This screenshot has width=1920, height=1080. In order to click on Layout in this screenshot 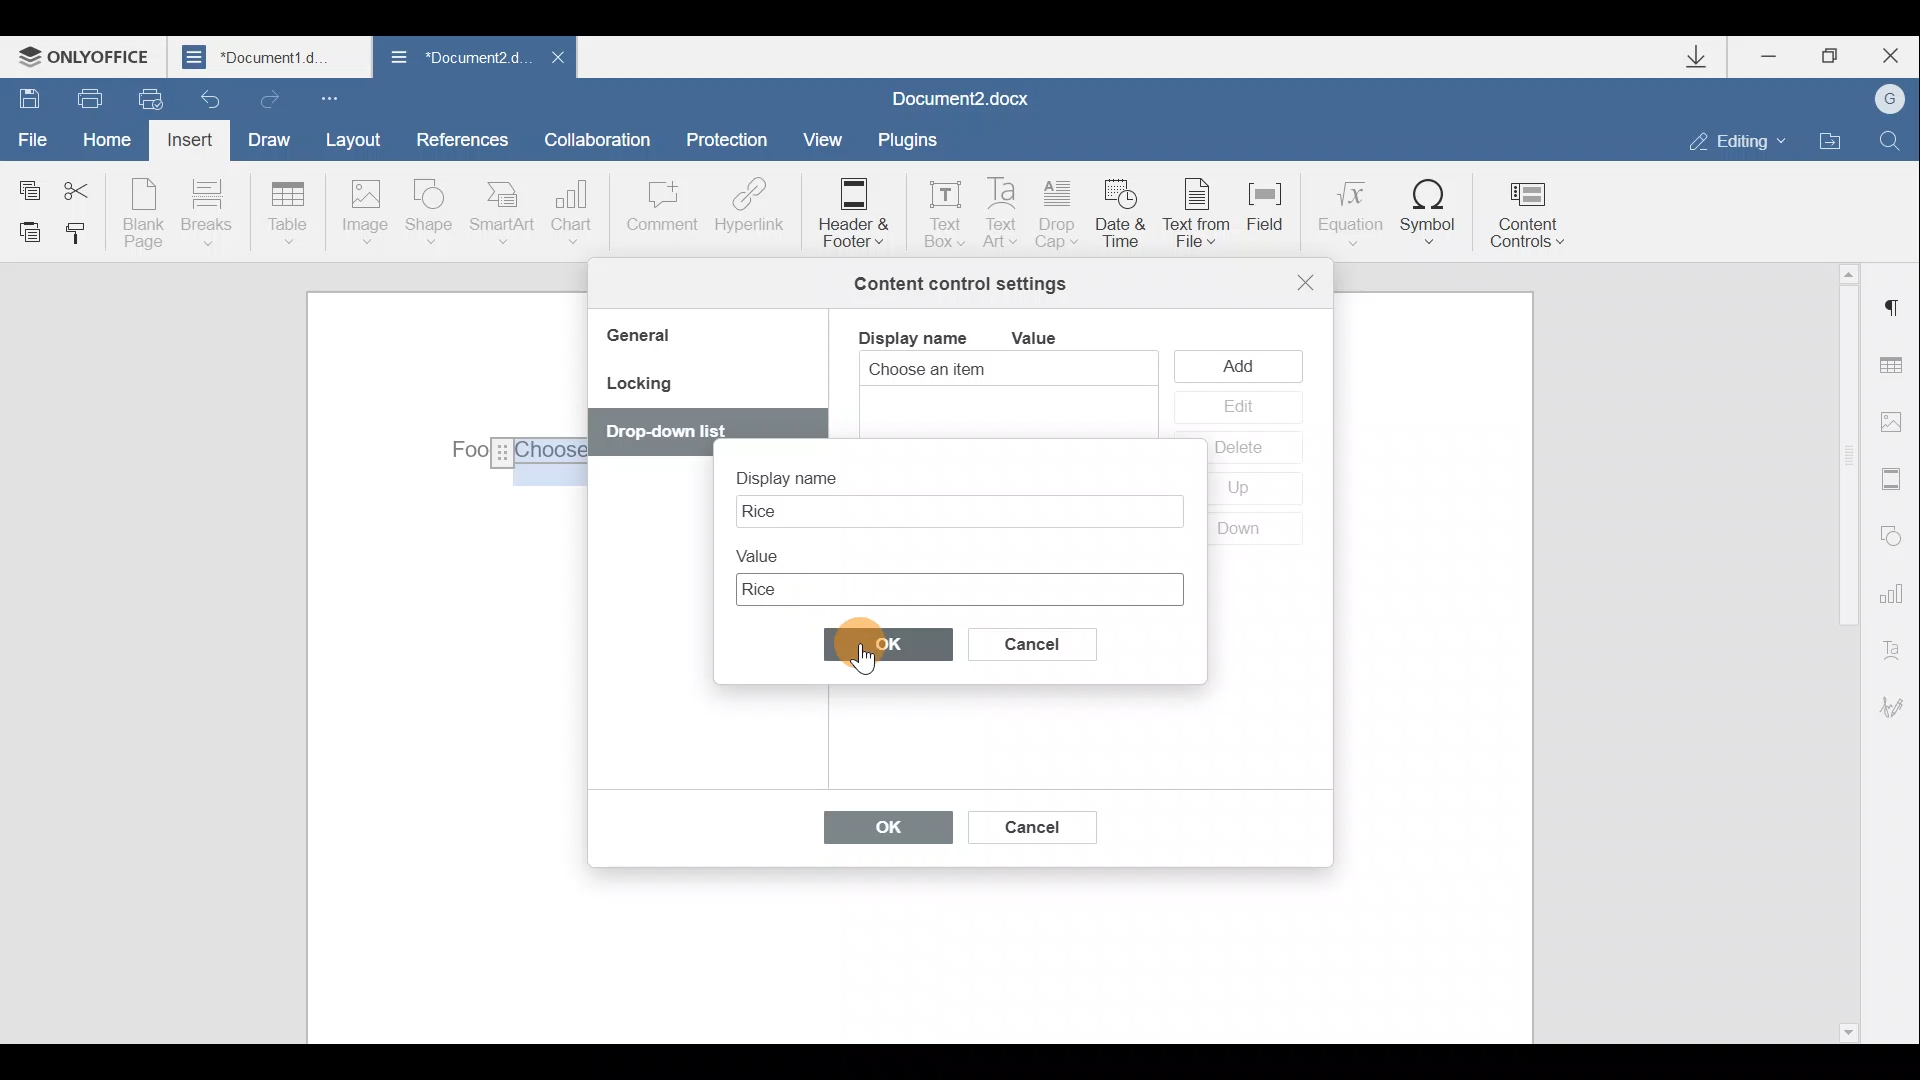, I will do `click(352, 139)`.